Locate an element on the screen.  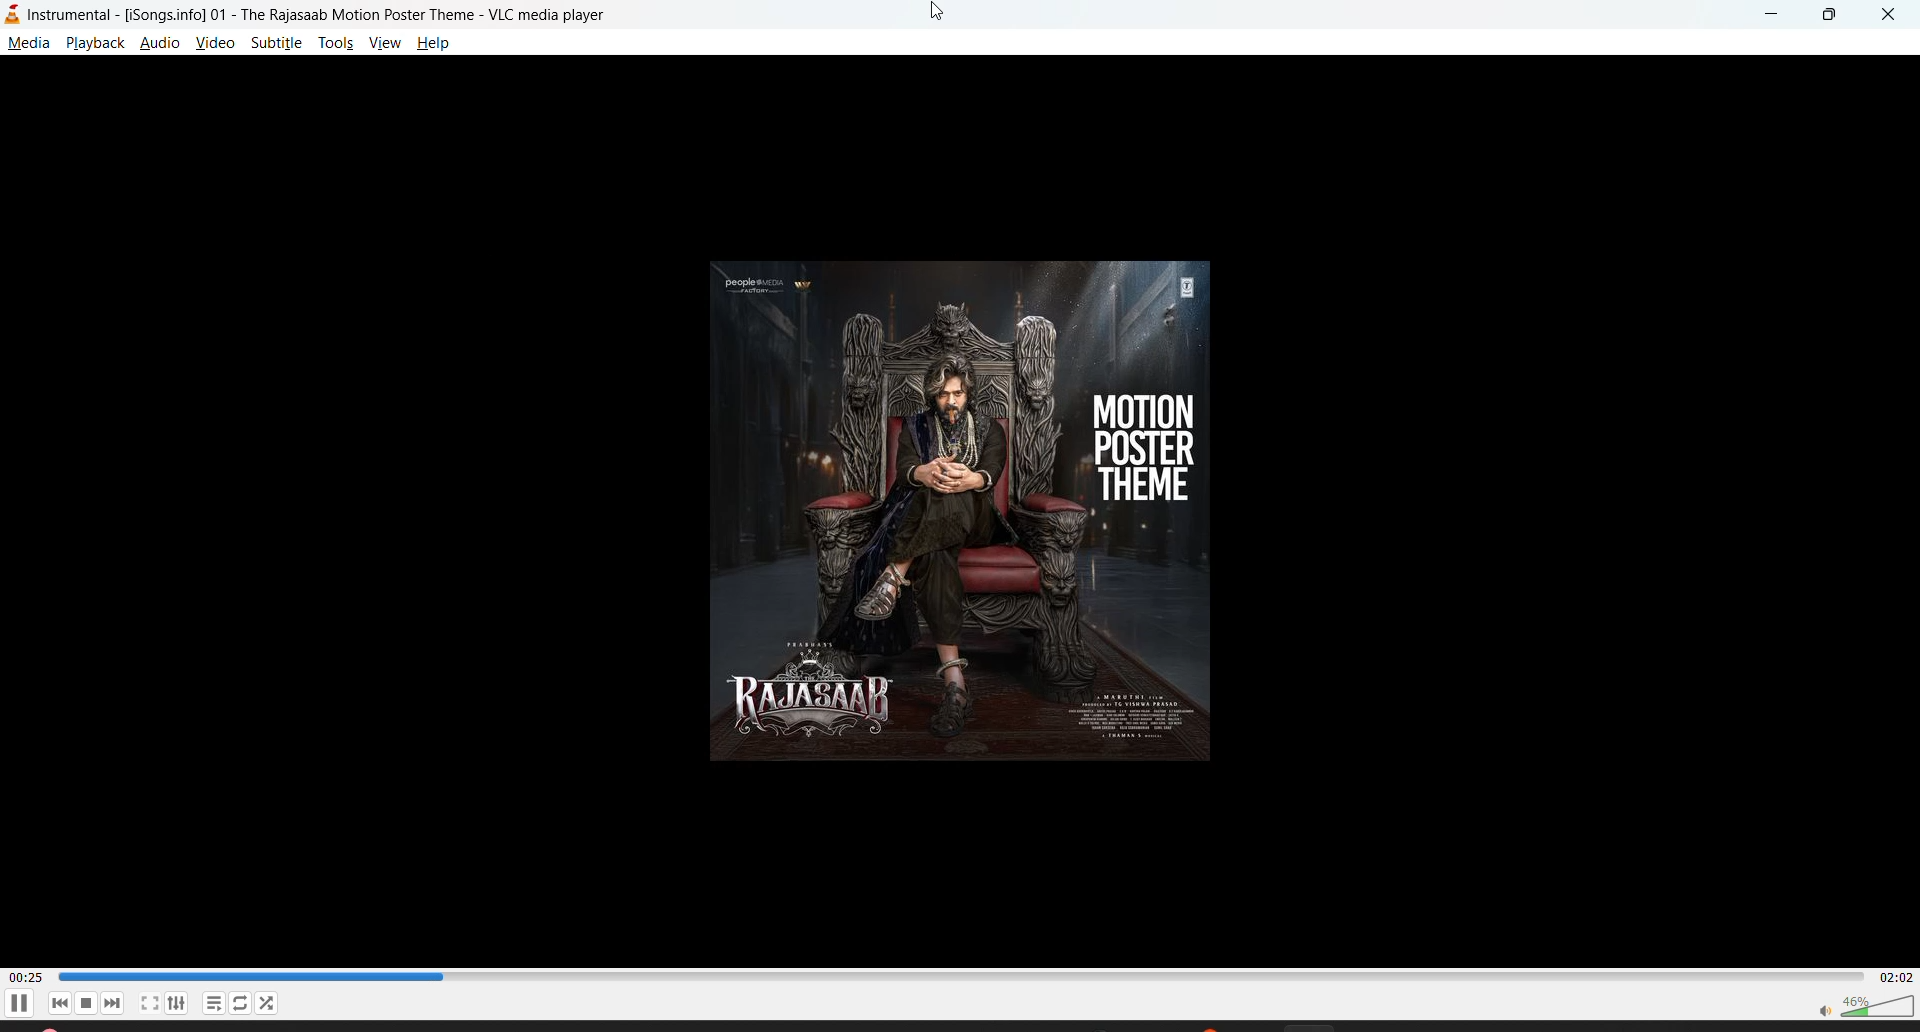
audio is located at coordinates (162, 44).